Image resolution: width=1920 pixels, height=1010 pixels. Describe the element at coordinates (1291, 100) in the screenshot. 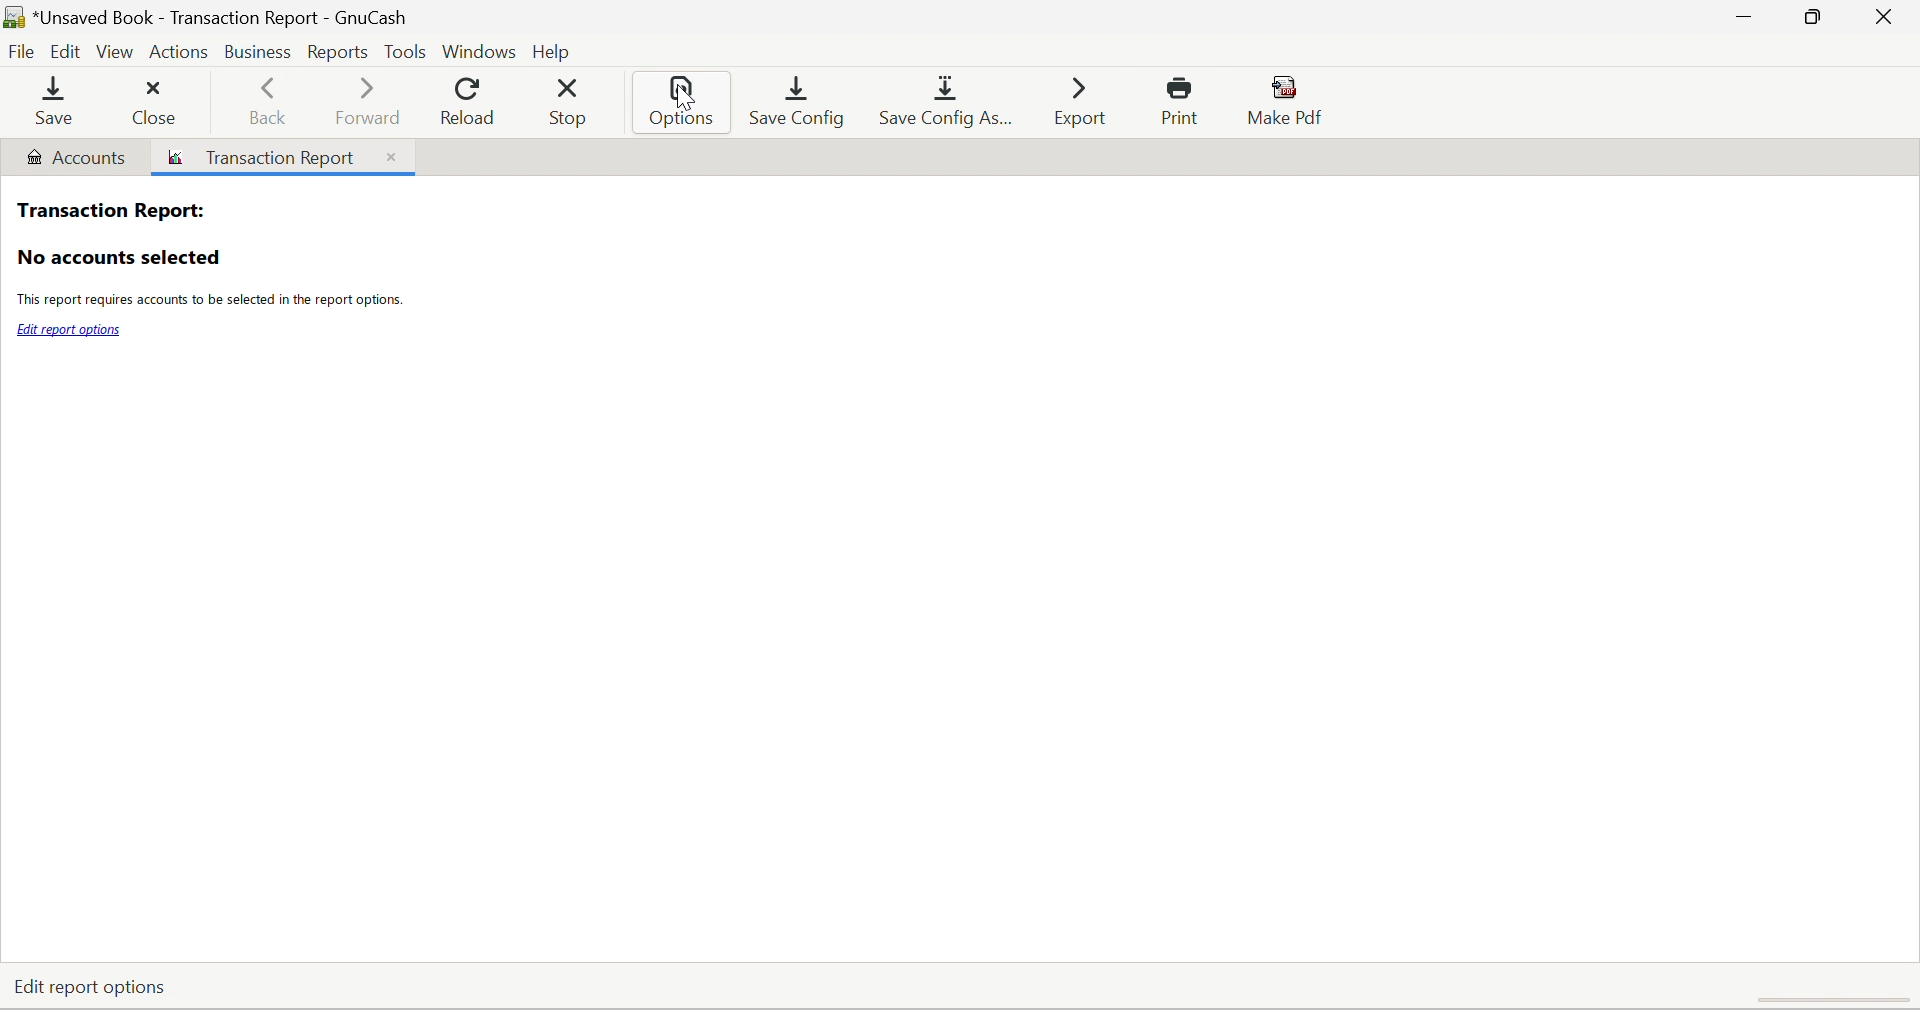

I see `Make Pdf` at that location.